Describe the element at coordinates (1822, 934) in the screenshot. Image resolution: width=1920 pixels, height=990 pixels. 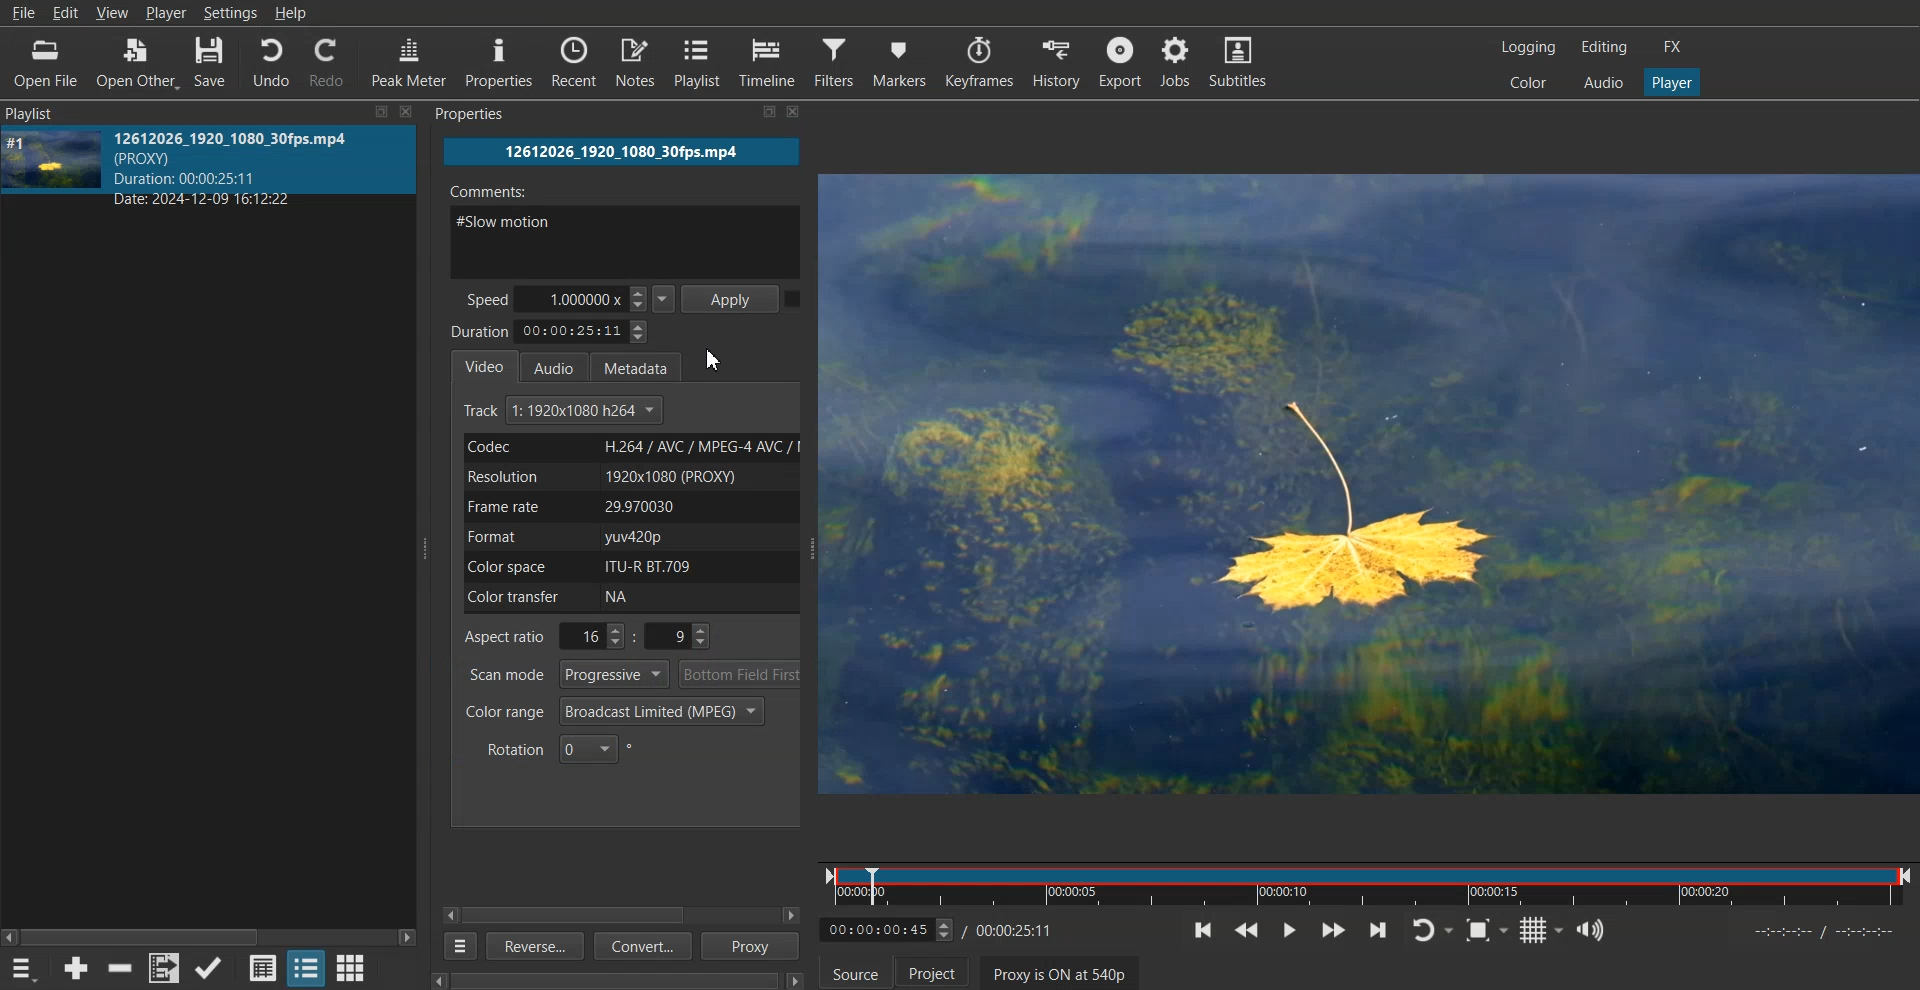
I see `timeline` at that location.